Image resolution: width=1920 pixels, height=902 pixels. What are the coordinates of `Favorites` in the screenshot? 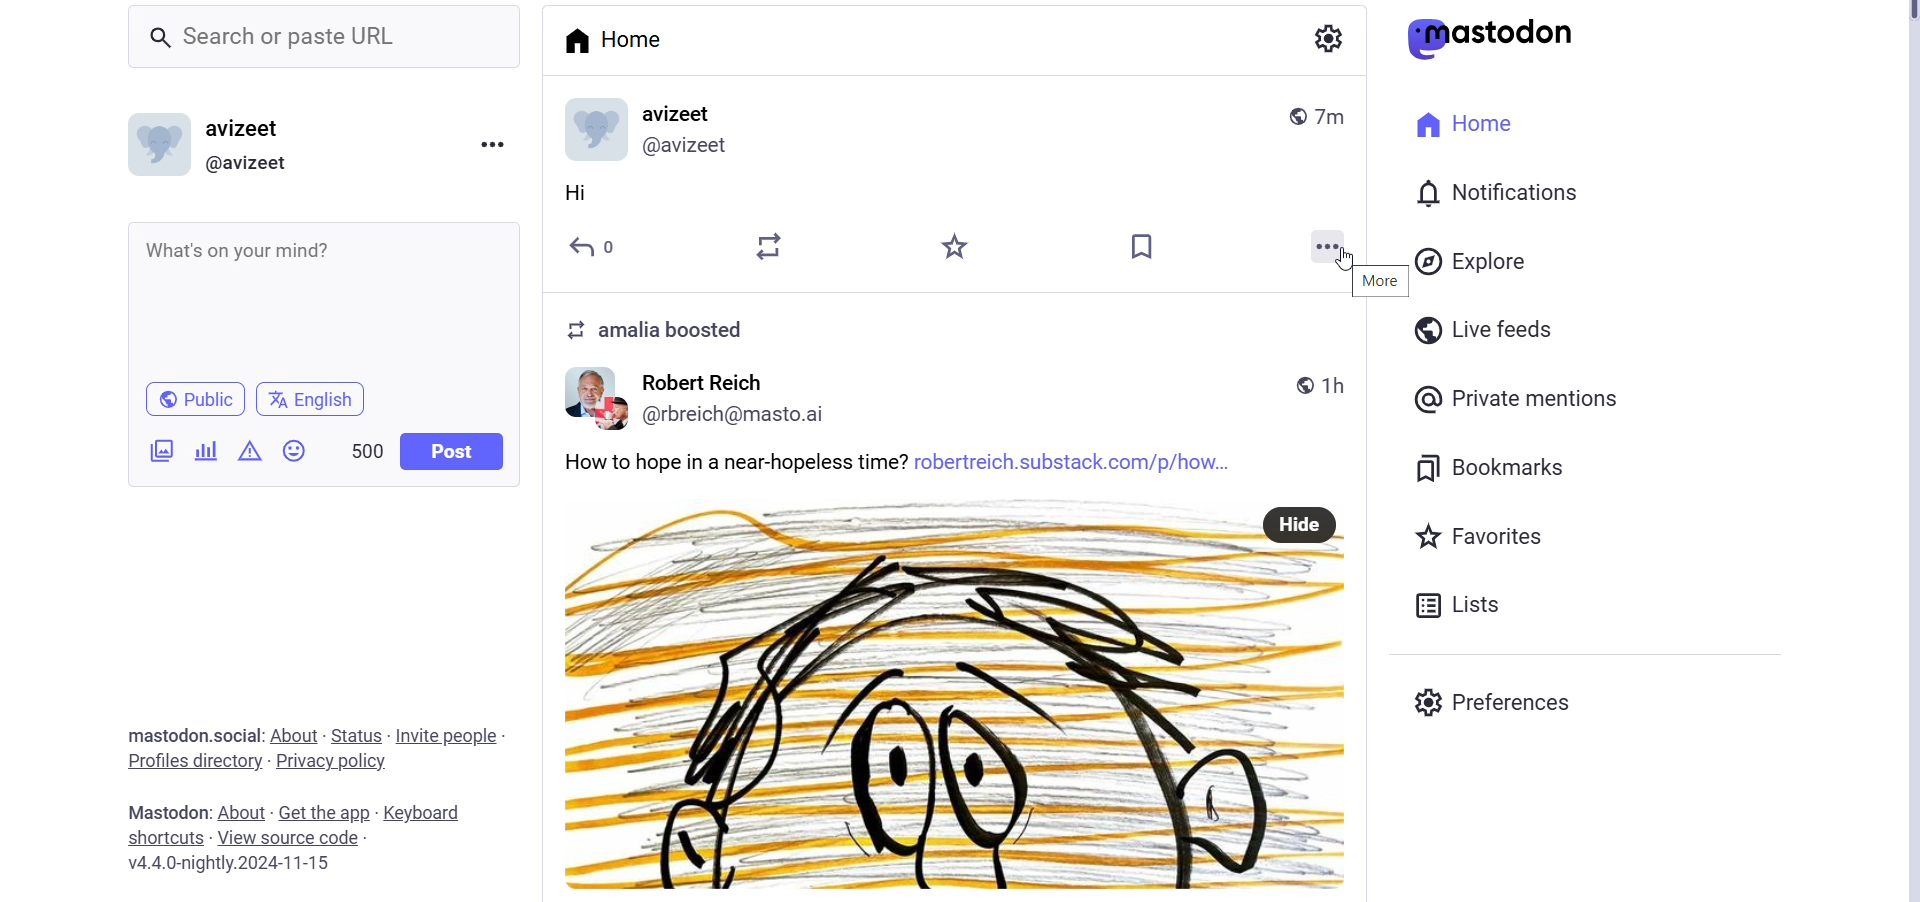 It's located at (1494, 535).